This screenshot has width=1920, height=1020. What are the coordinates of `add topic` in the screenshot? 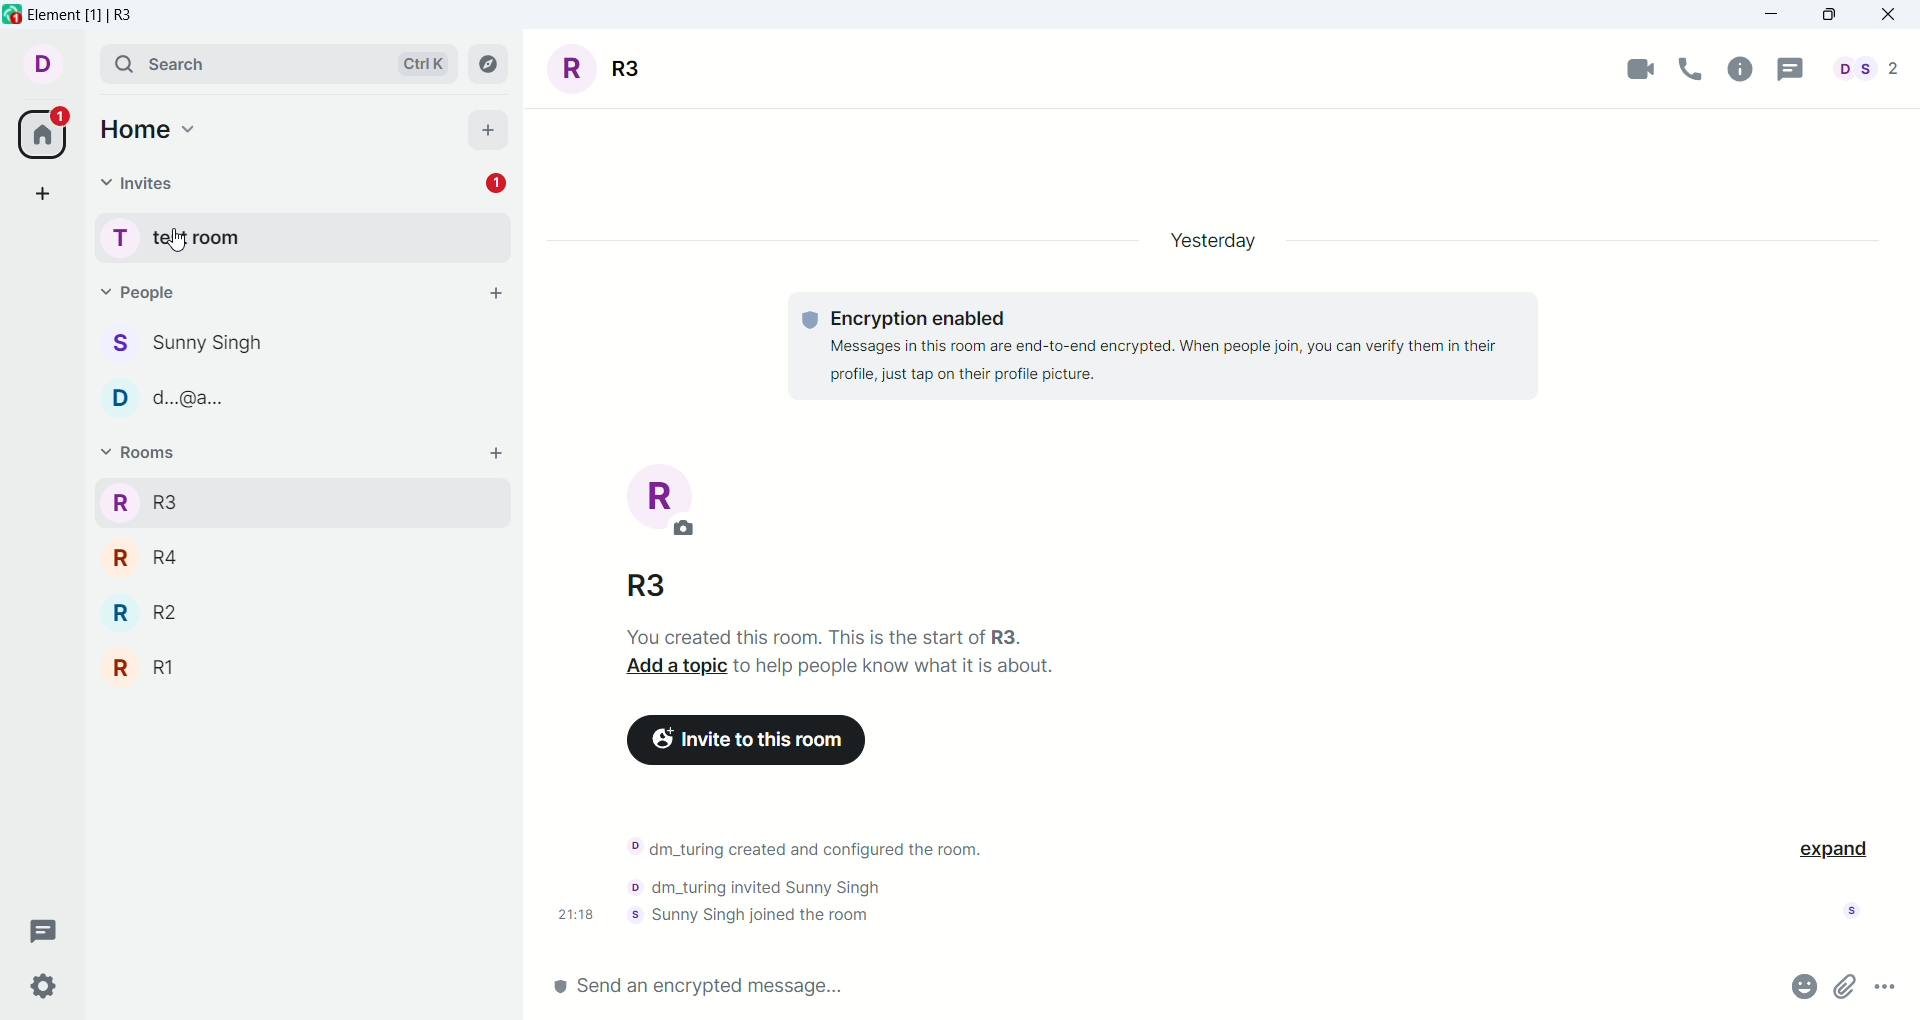 It's located at (670, 666).